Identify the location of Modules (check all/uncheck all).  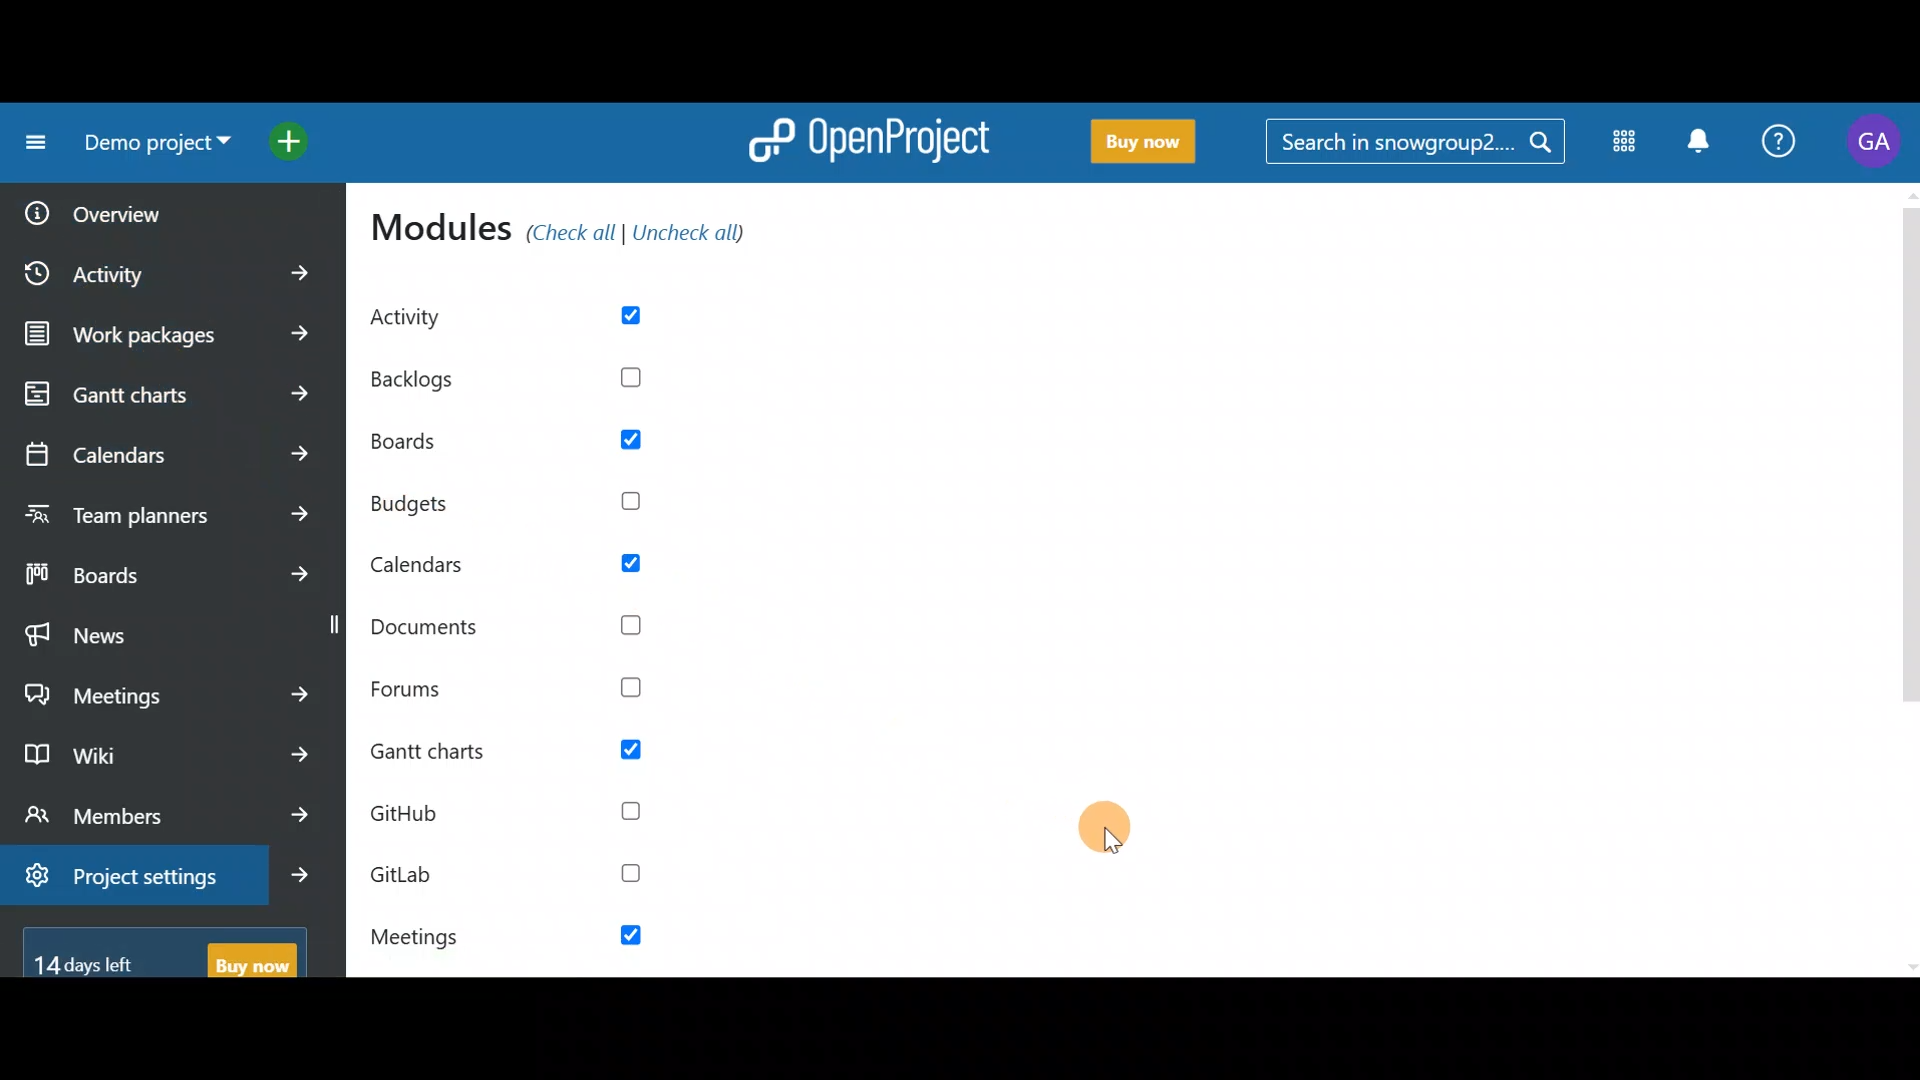
(568, 231).